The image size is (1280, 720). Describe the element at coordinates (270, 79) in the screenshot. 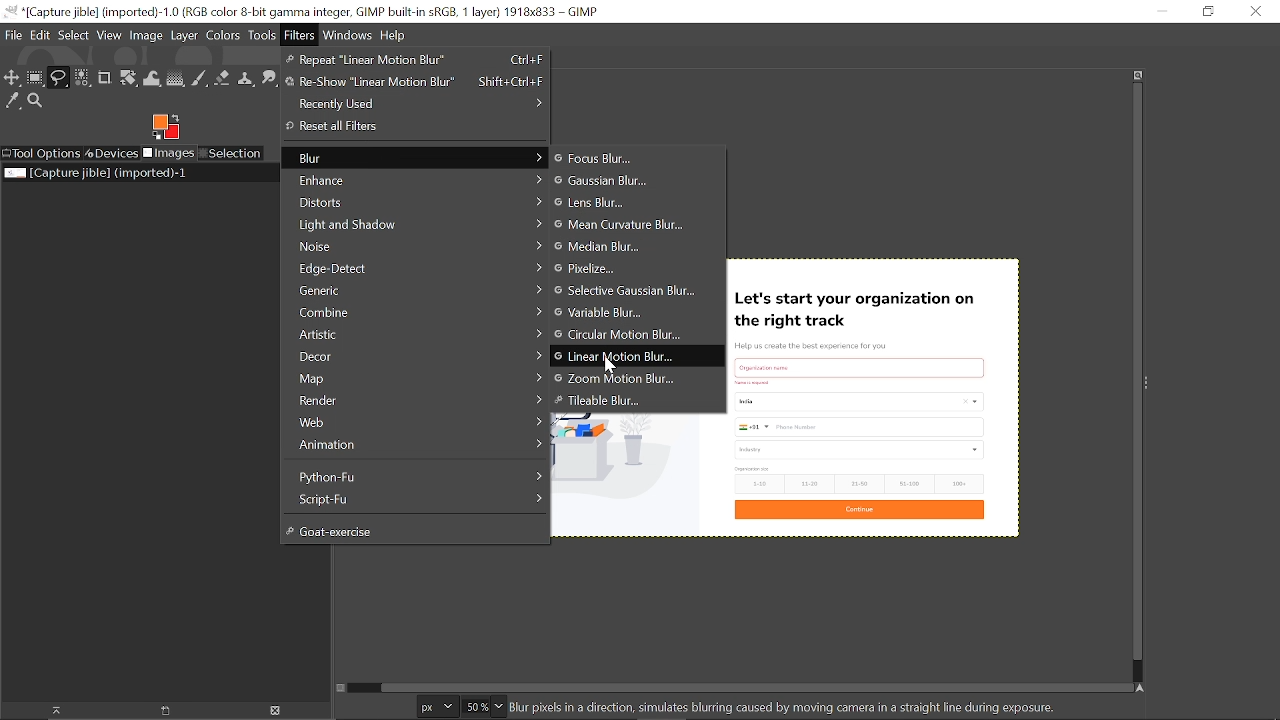

I see `Smudge tool` at that location.